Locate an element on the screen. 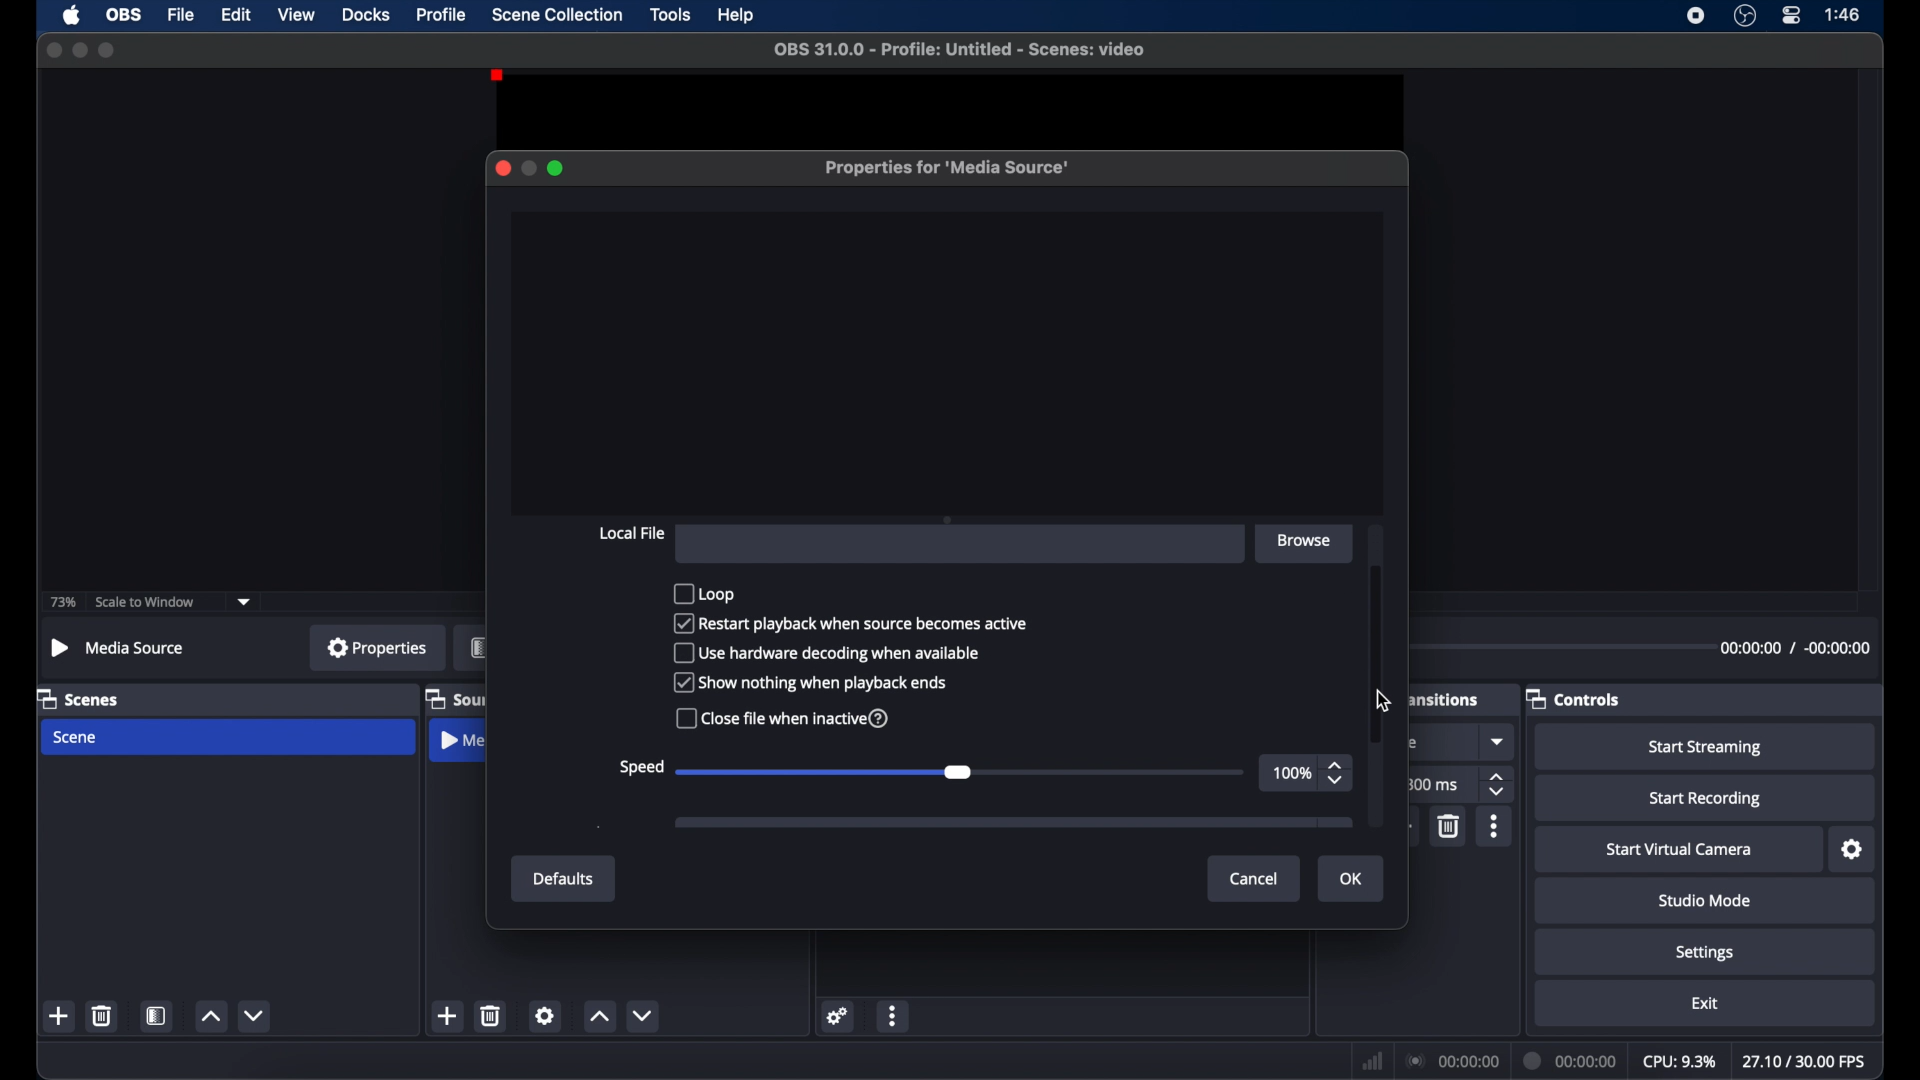 Image resolution: width=1920 pixels, height=1080 pixels. decrement is located at coordinates (643, 1015).